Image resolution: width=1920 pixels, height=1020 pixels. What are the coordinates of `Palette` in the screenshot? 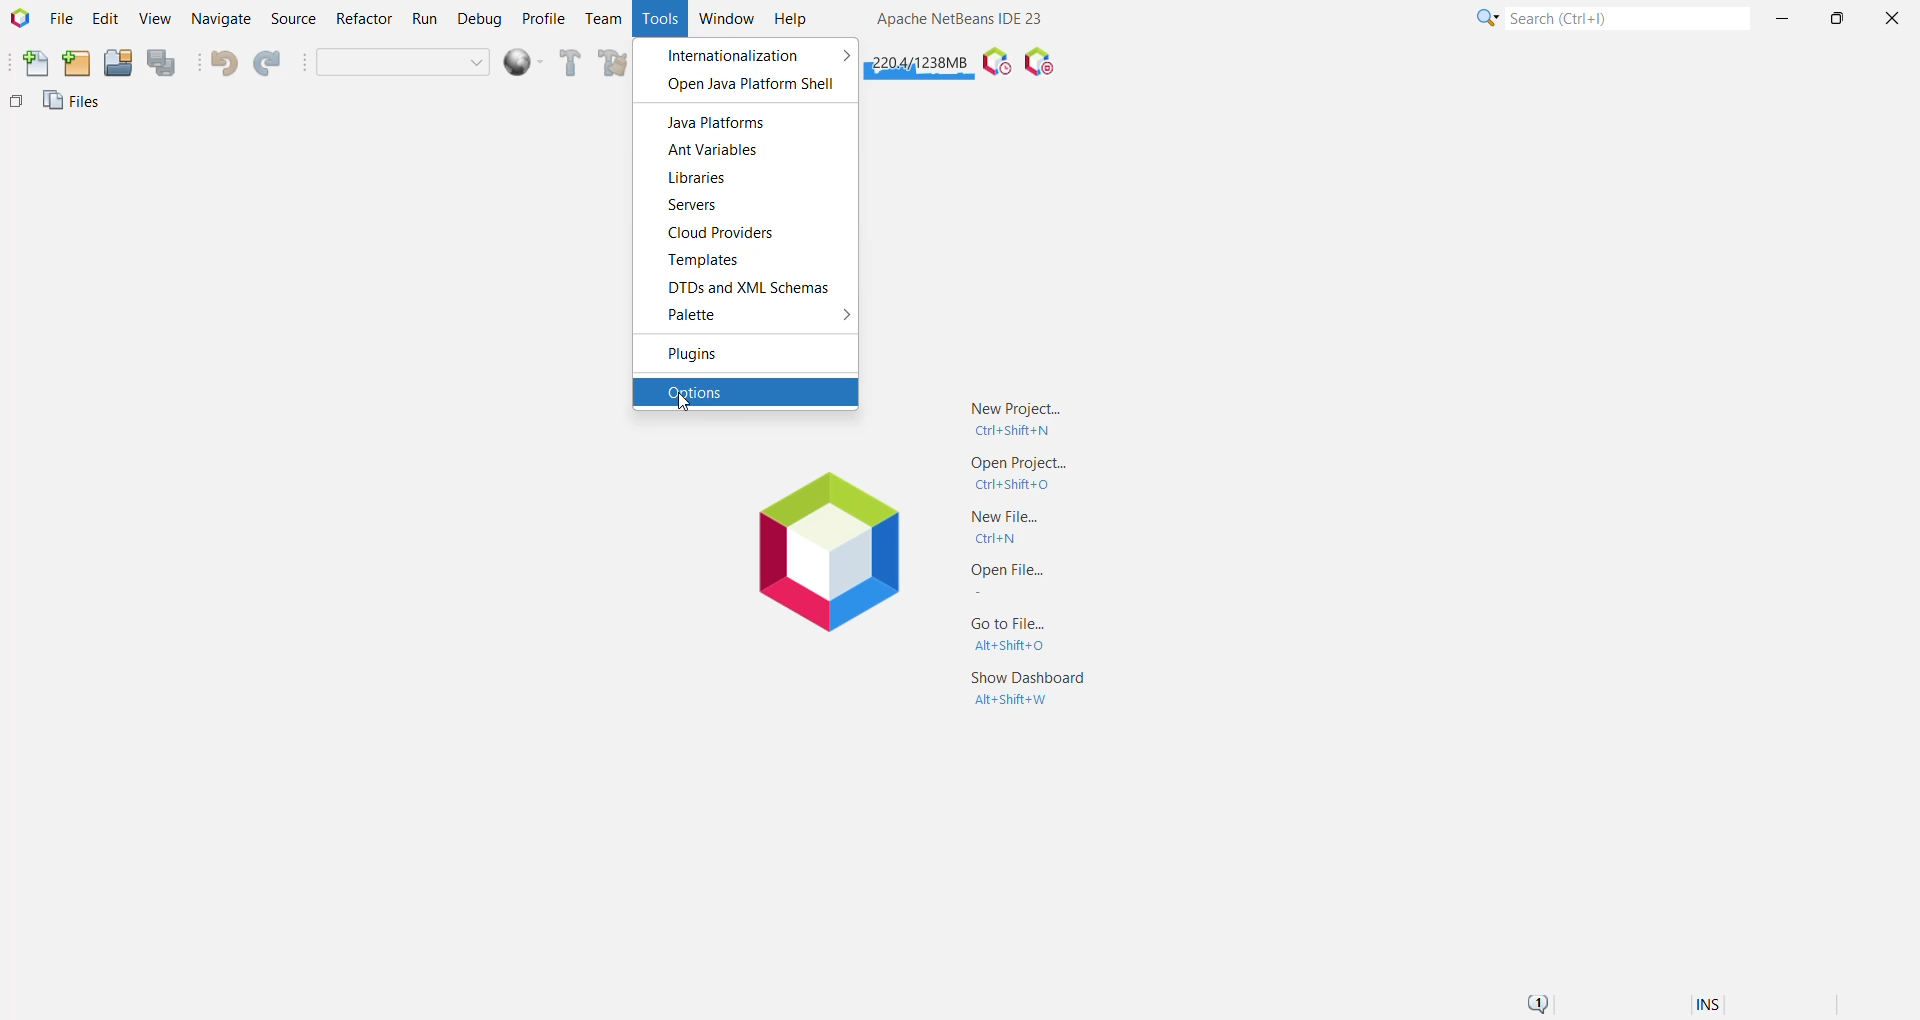 It's located at (704, 315).